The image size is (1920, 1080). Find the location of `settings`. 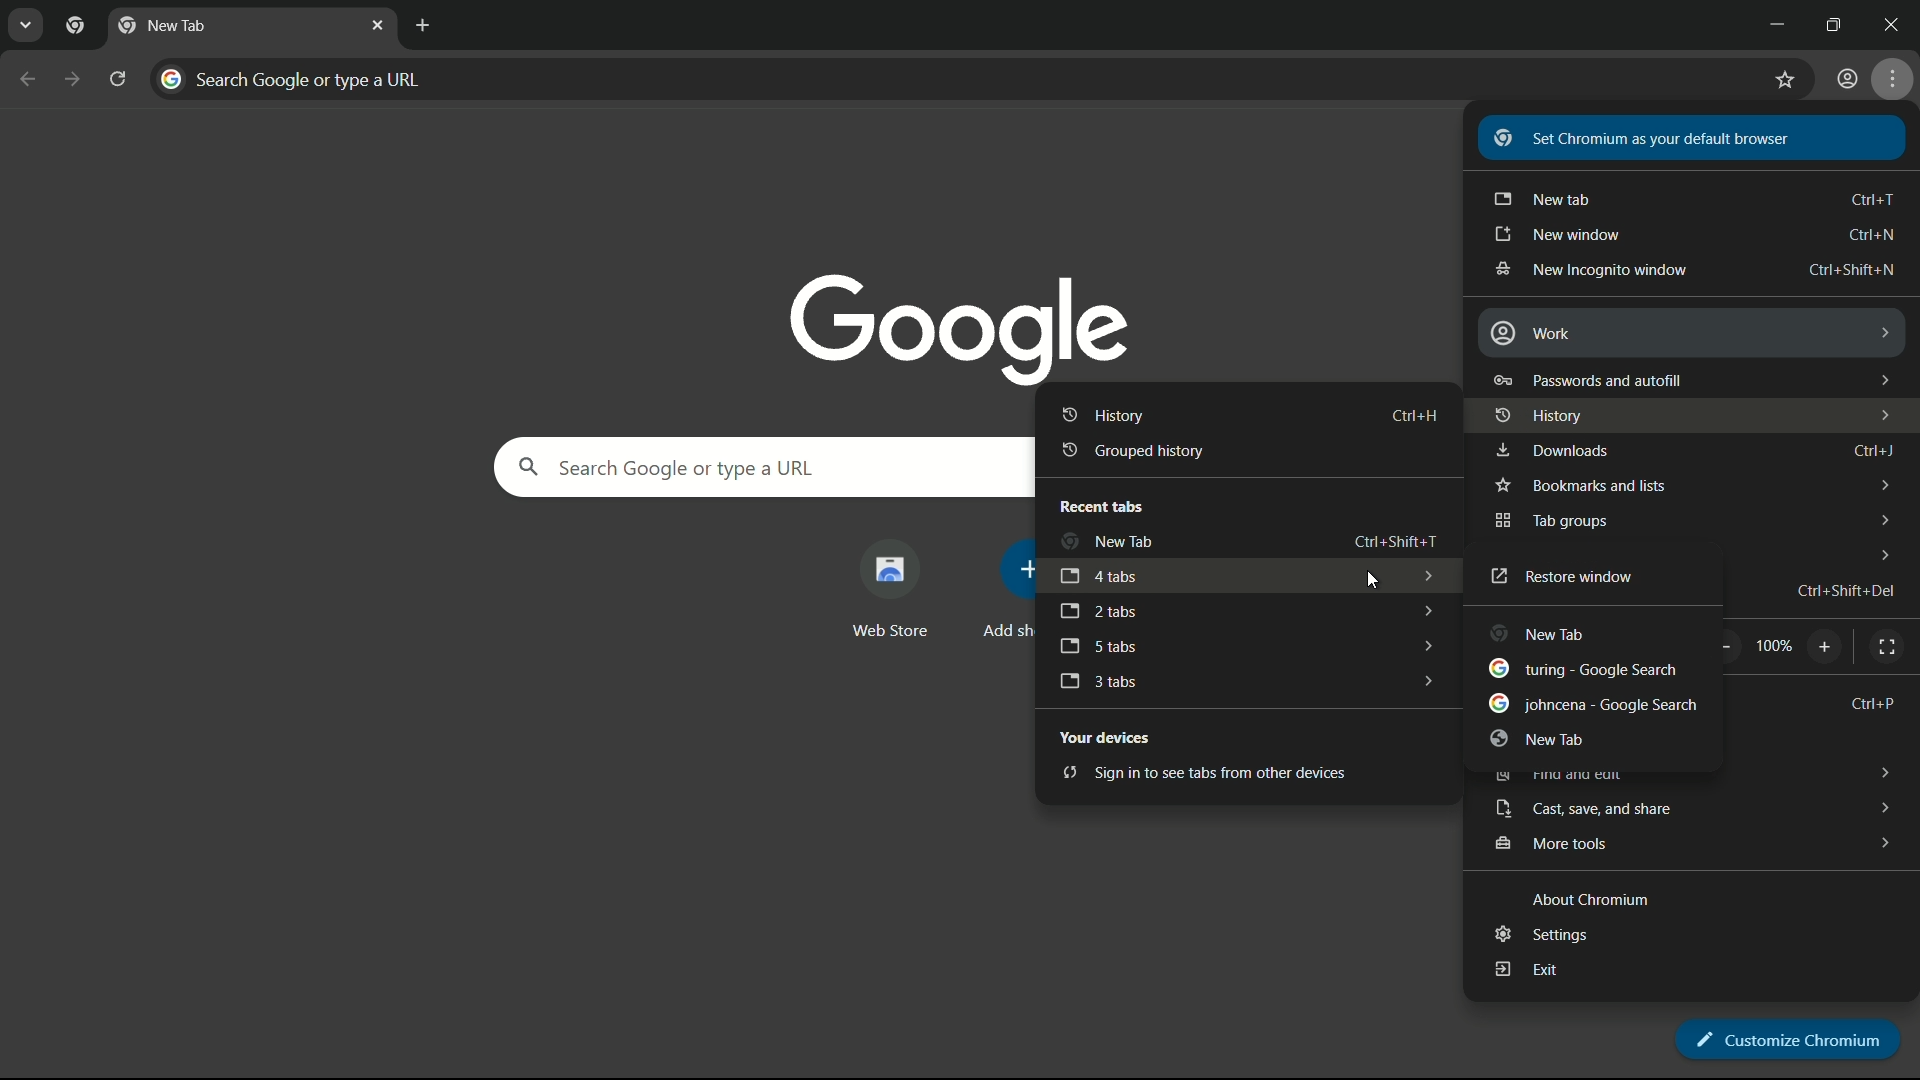

settings is located at coordinates (1895, 78).